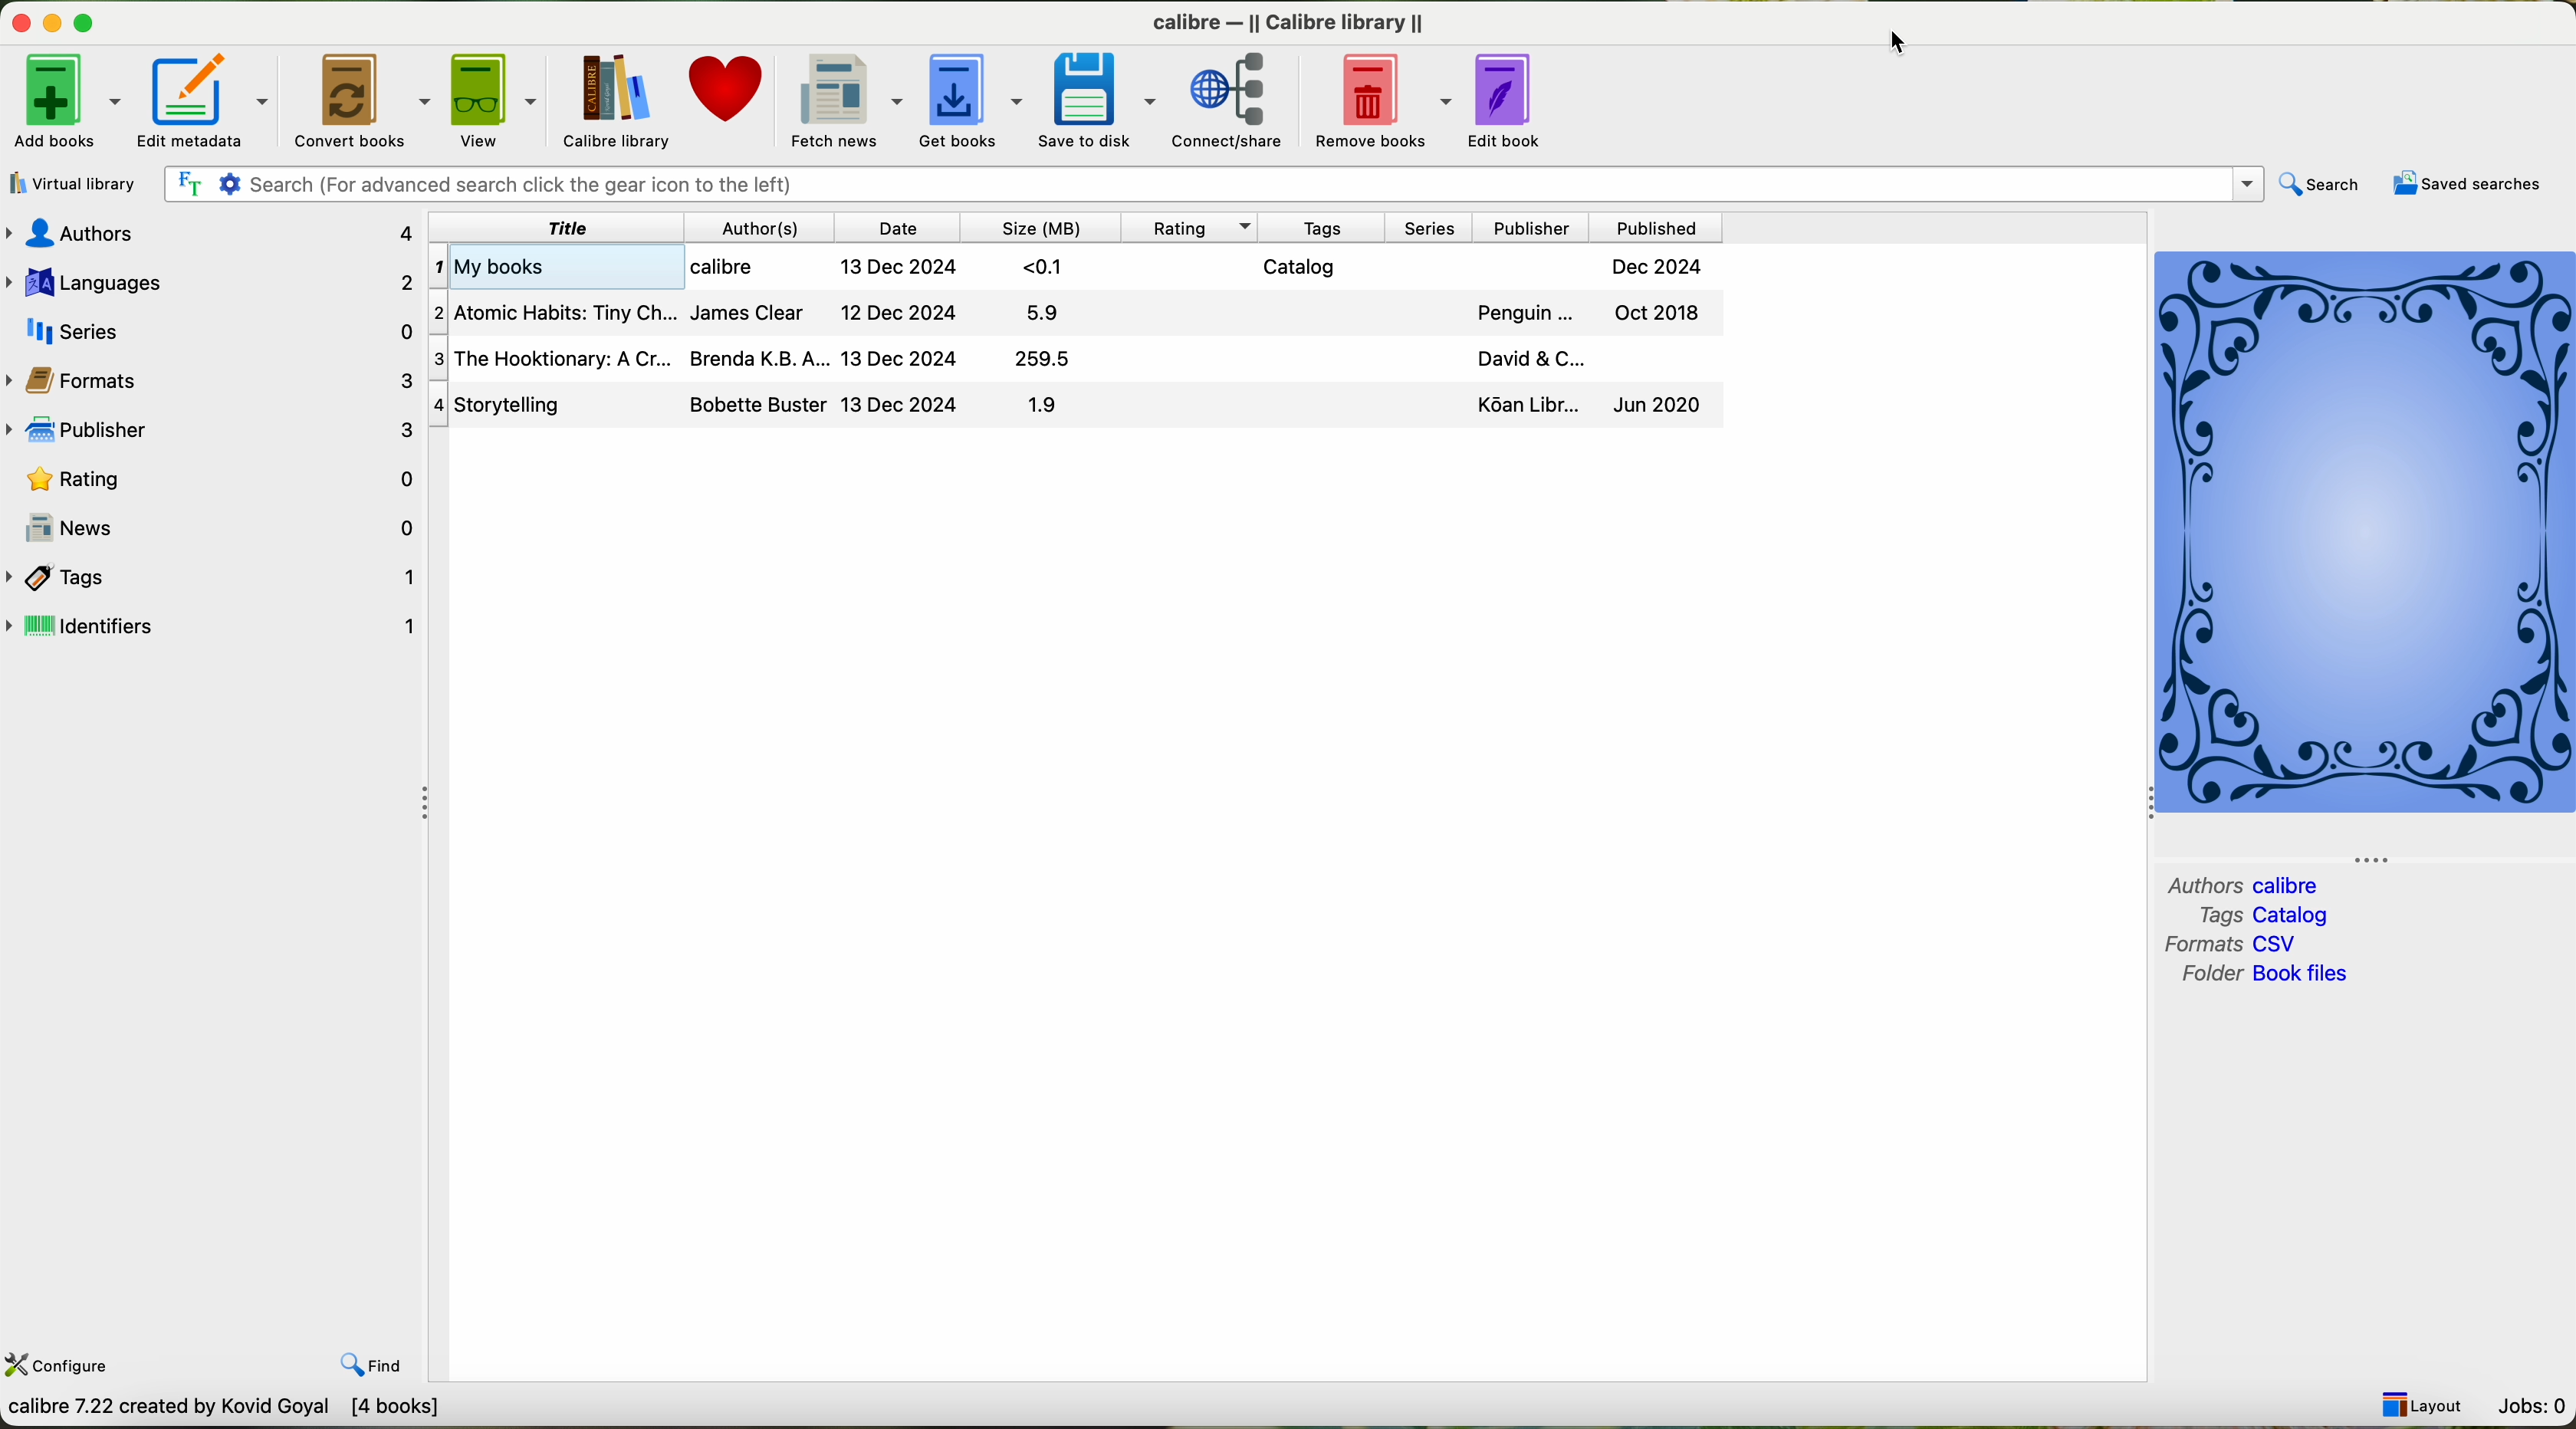 Image resolution: width=2576 pixels, height=1429 pixels. What do you see at coordinates (2363, 531) in the screenshot?
I see `book cover preview` at bounding box center [2363, 531].